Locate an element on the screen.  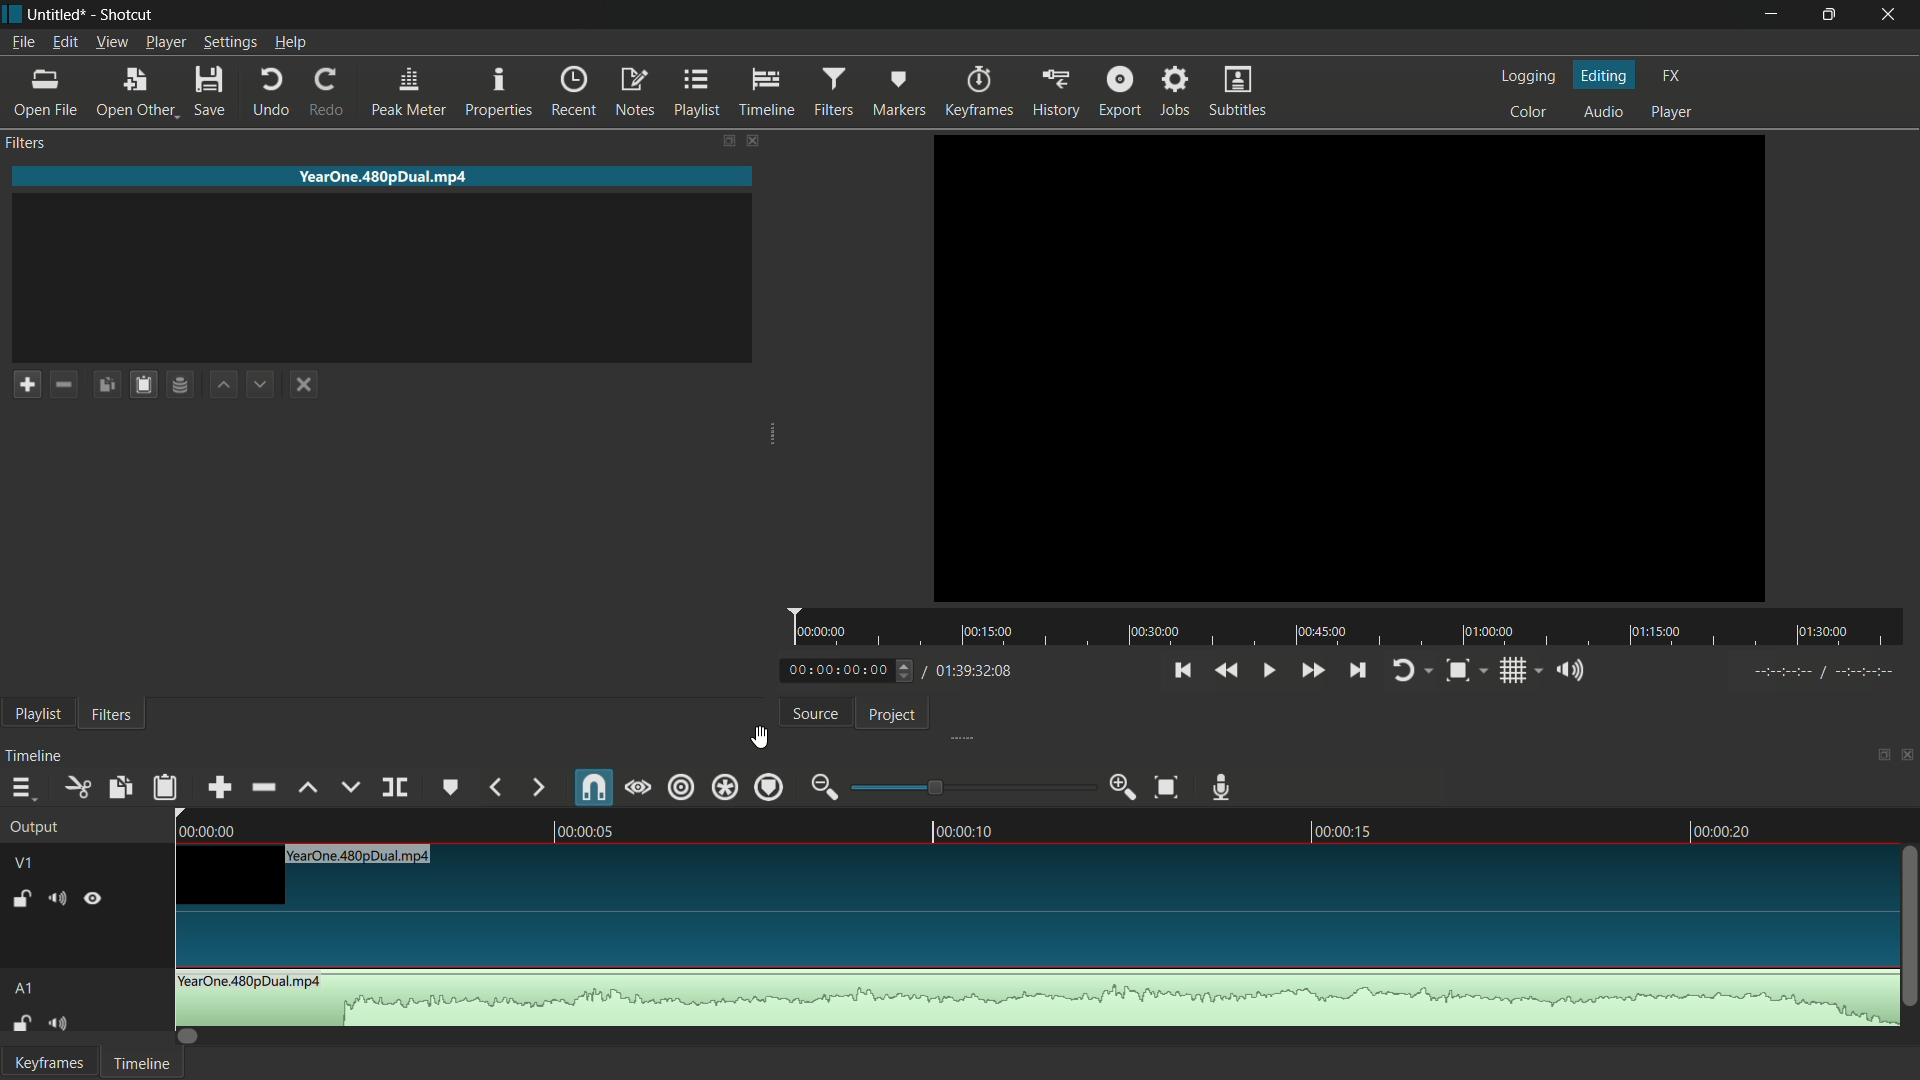
toggle player looping is located at coordinates (1403, 672).